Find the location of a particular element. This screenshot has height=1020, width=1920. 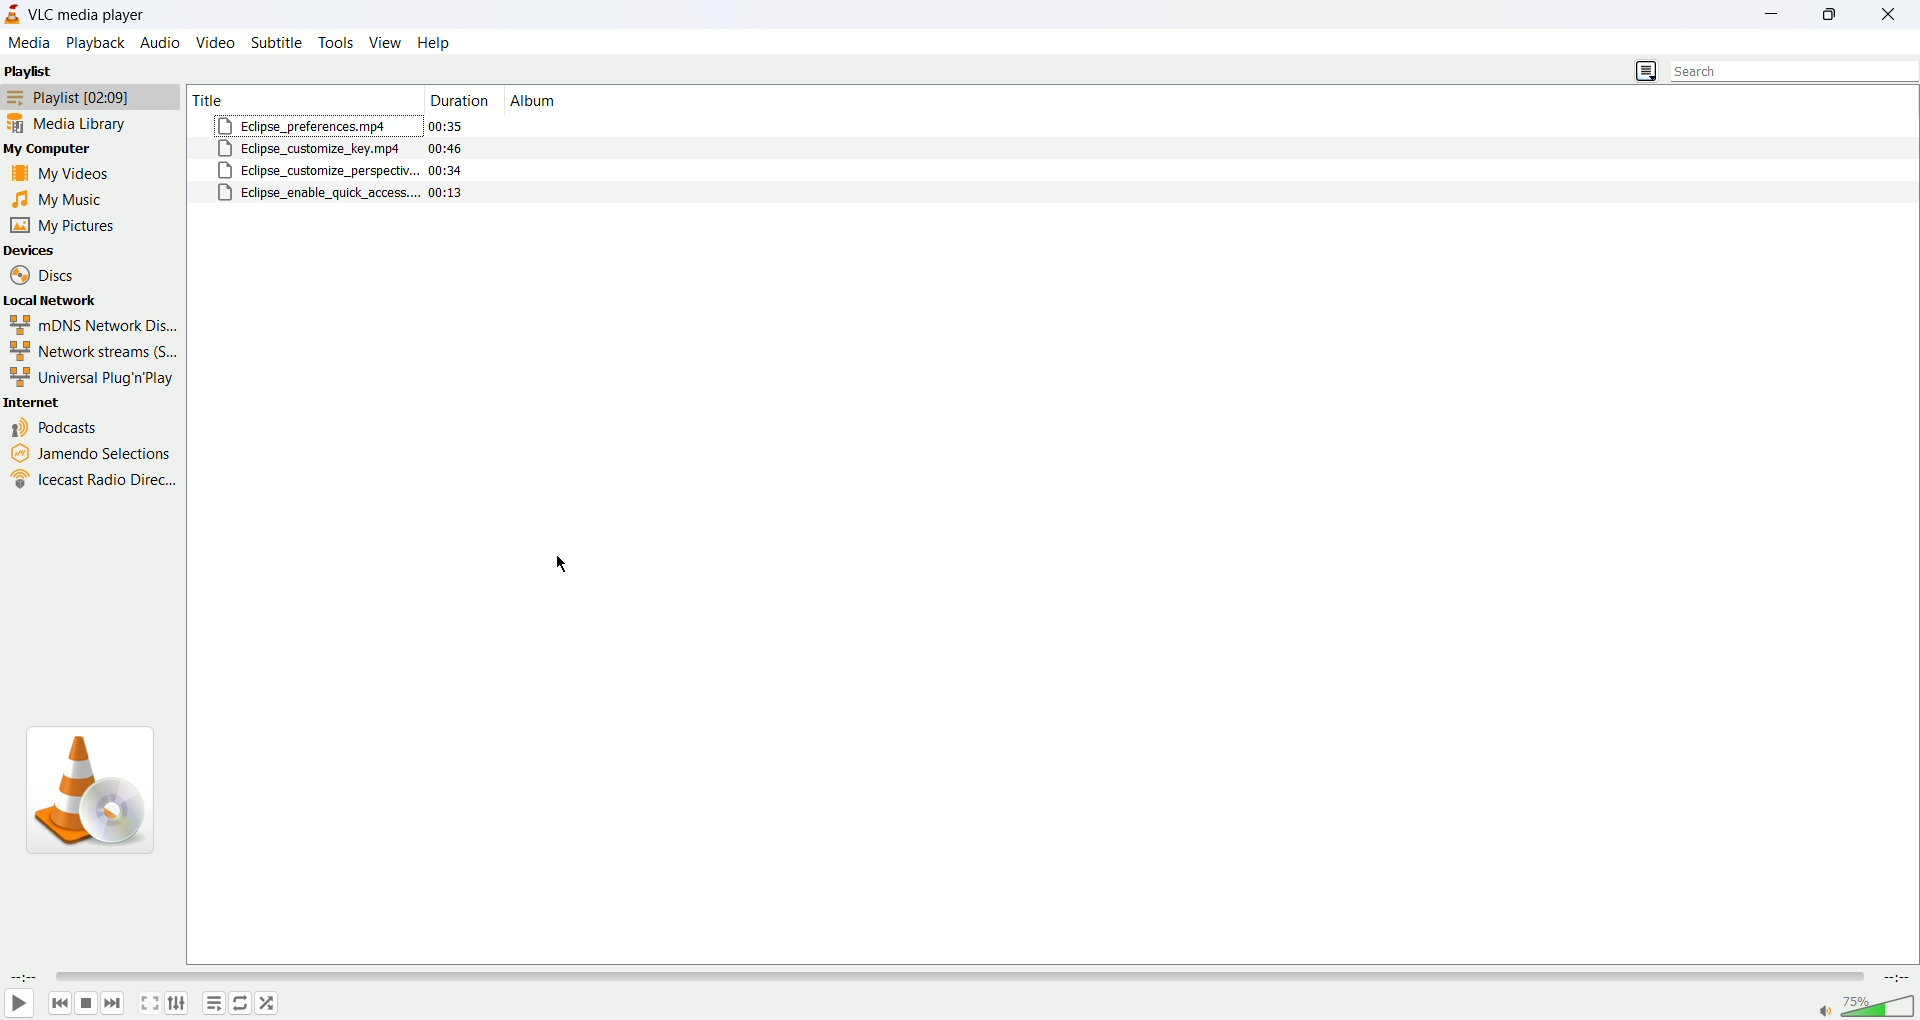

icon is located at coordinates (87, 793).